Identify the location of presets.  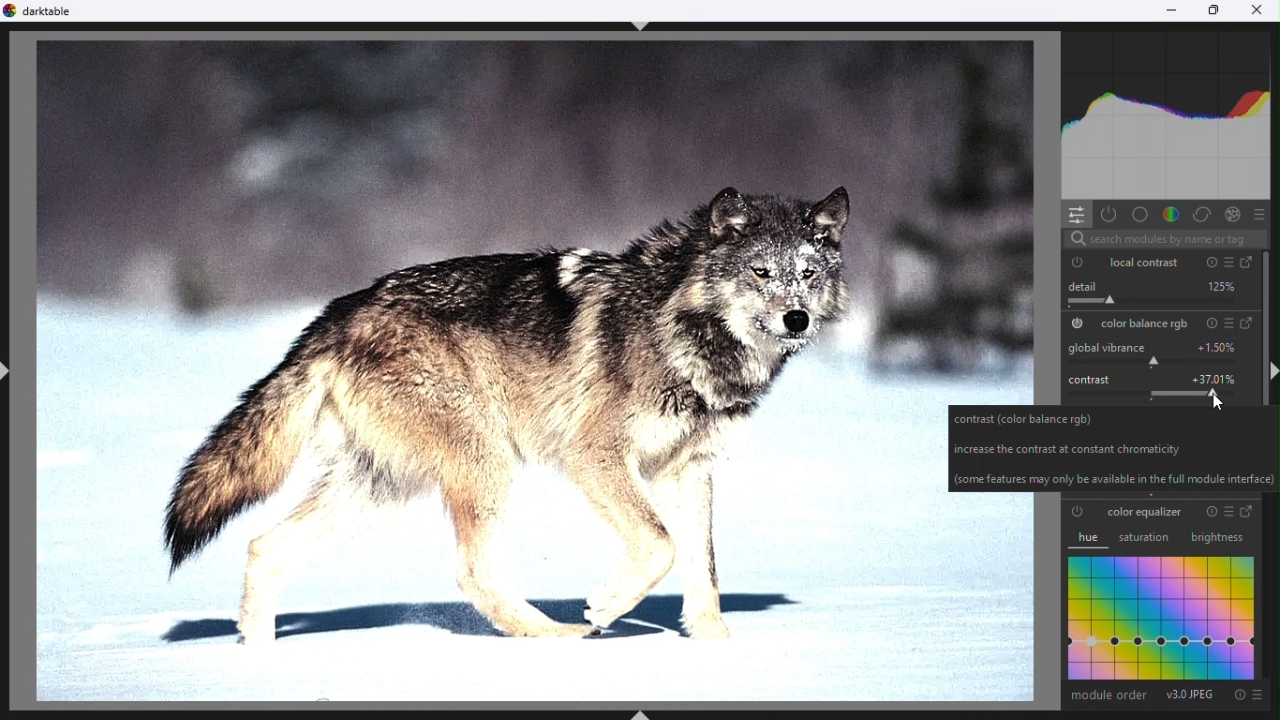
(1227, 324).